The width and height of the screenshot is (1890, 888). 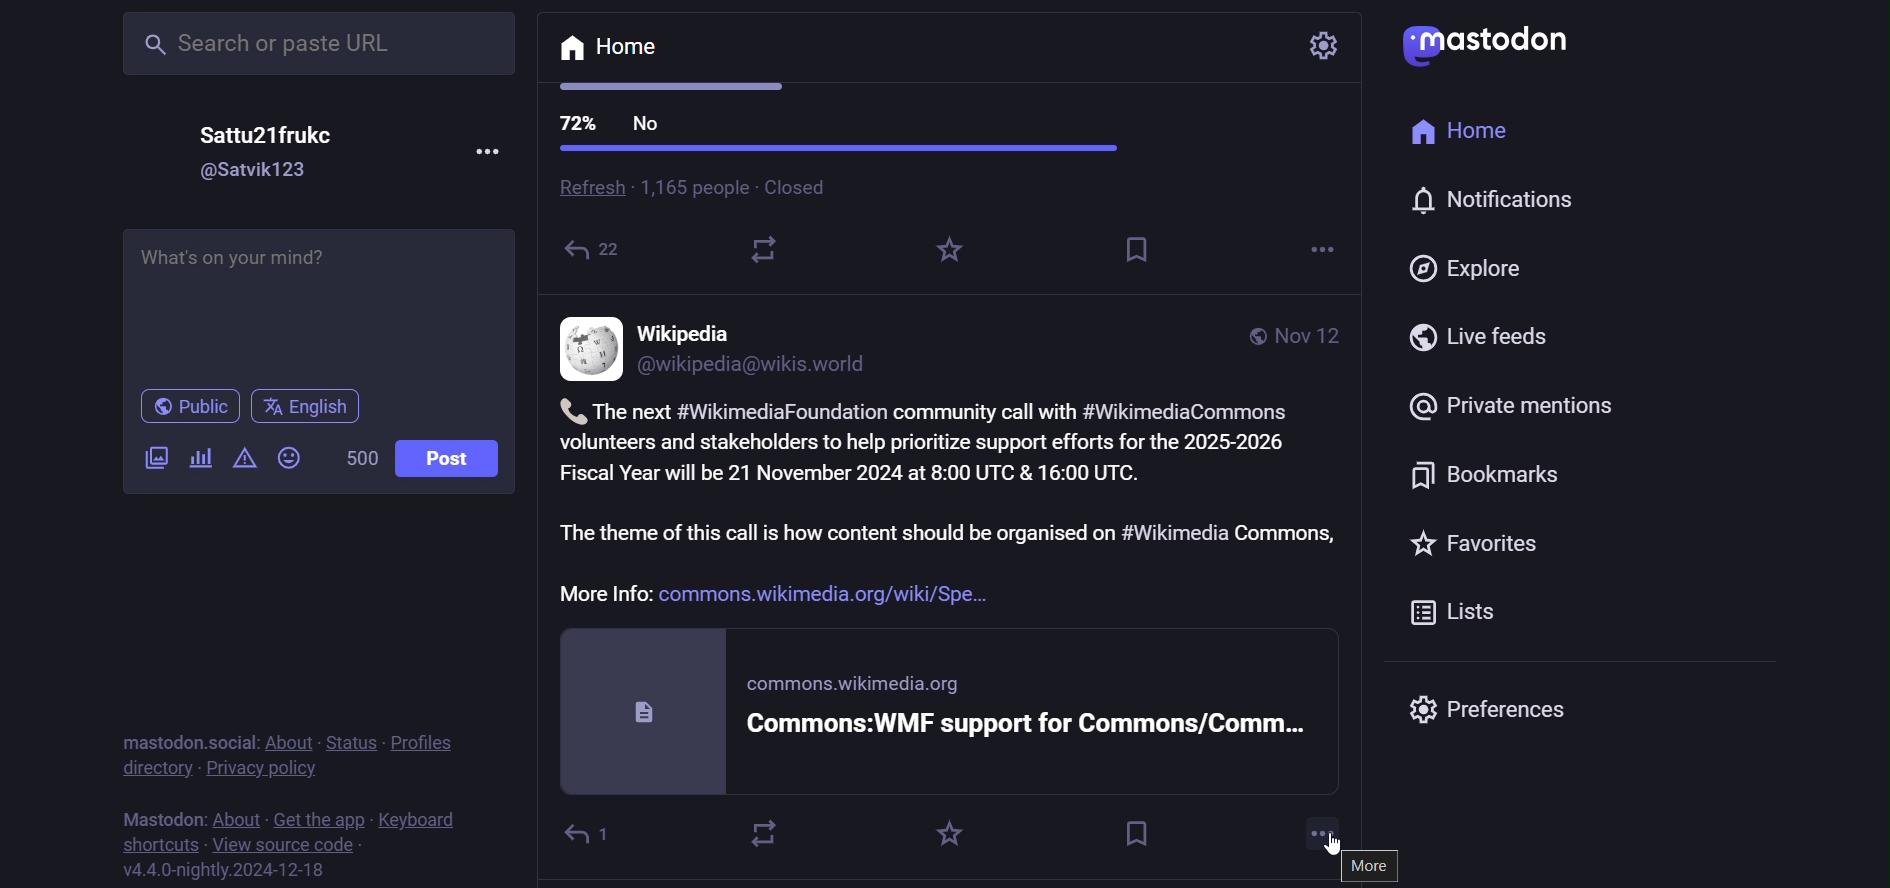 What do you see at coordinates (958, 830) in the screenshot?
I see `favorite` at bounding box center [958, 830].